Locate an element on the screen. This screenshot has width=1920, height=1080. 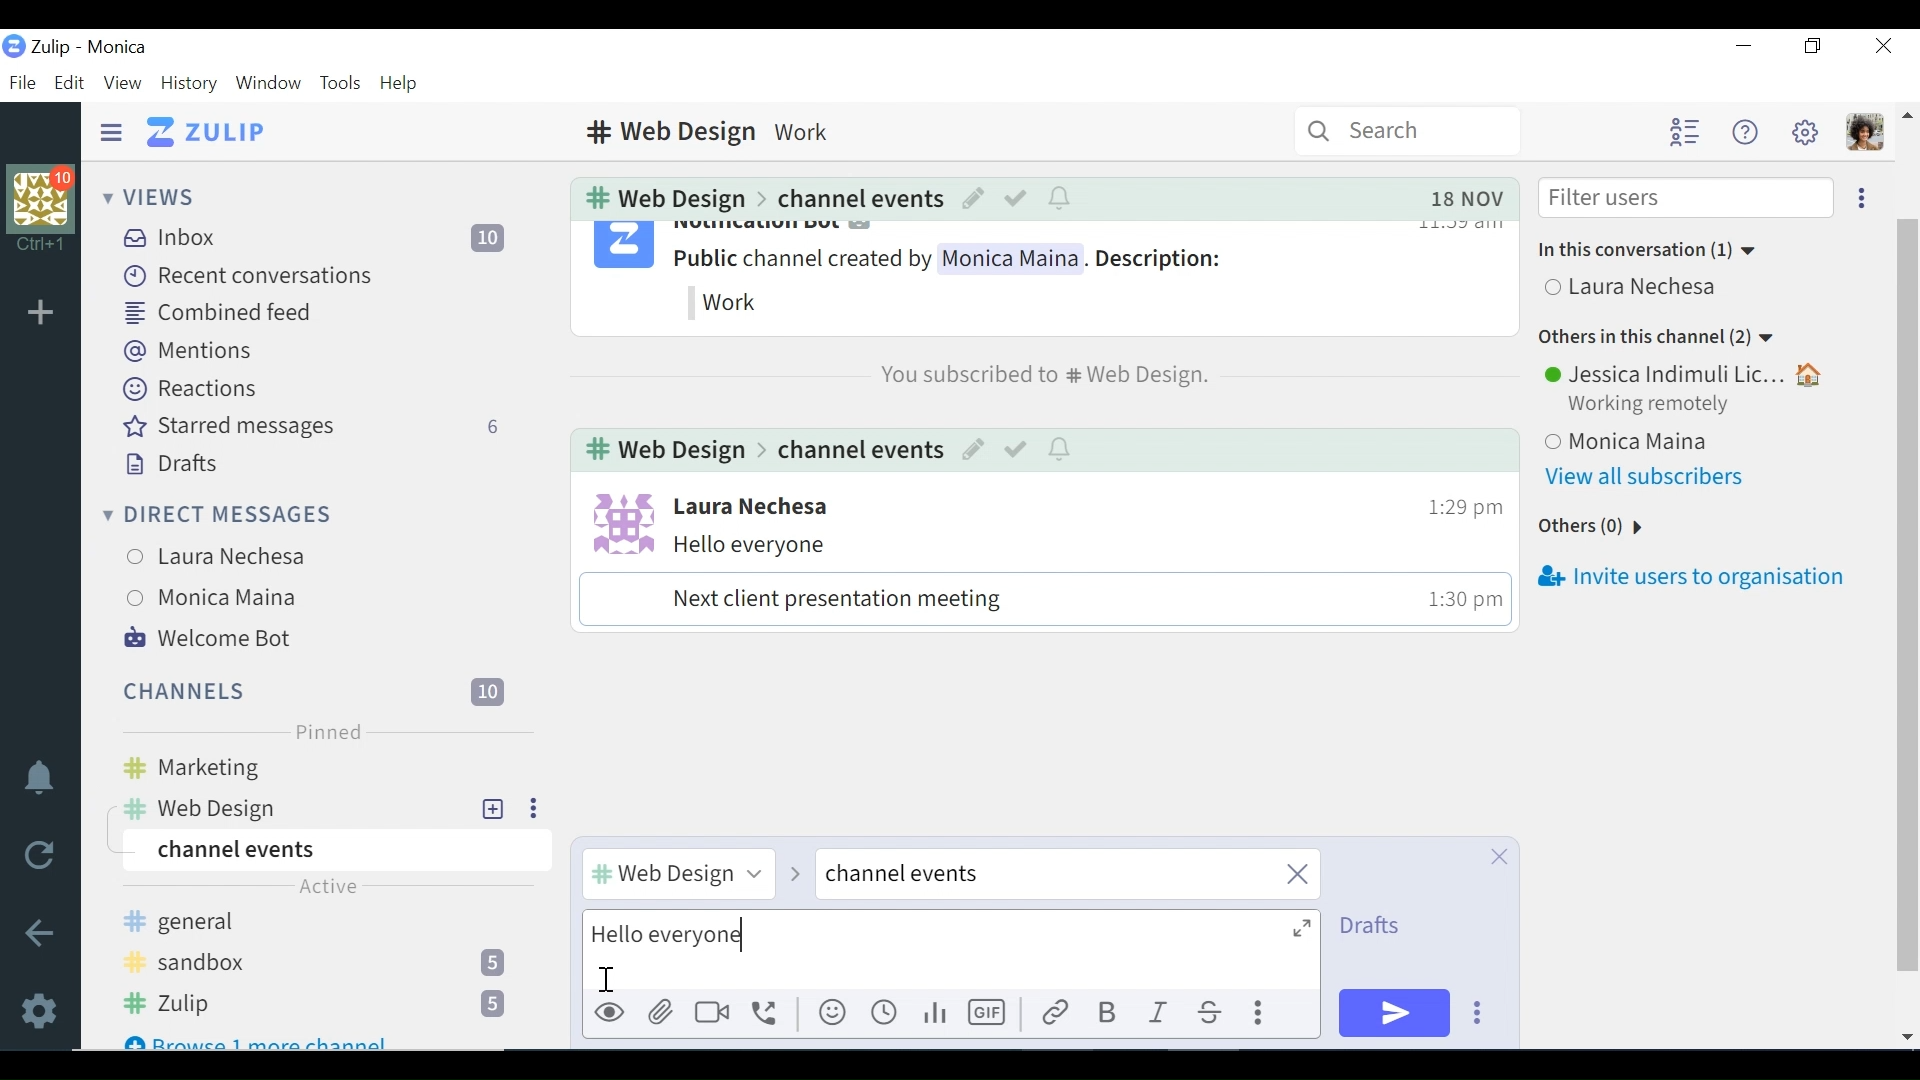
User is located at coordinates (1687, 373).